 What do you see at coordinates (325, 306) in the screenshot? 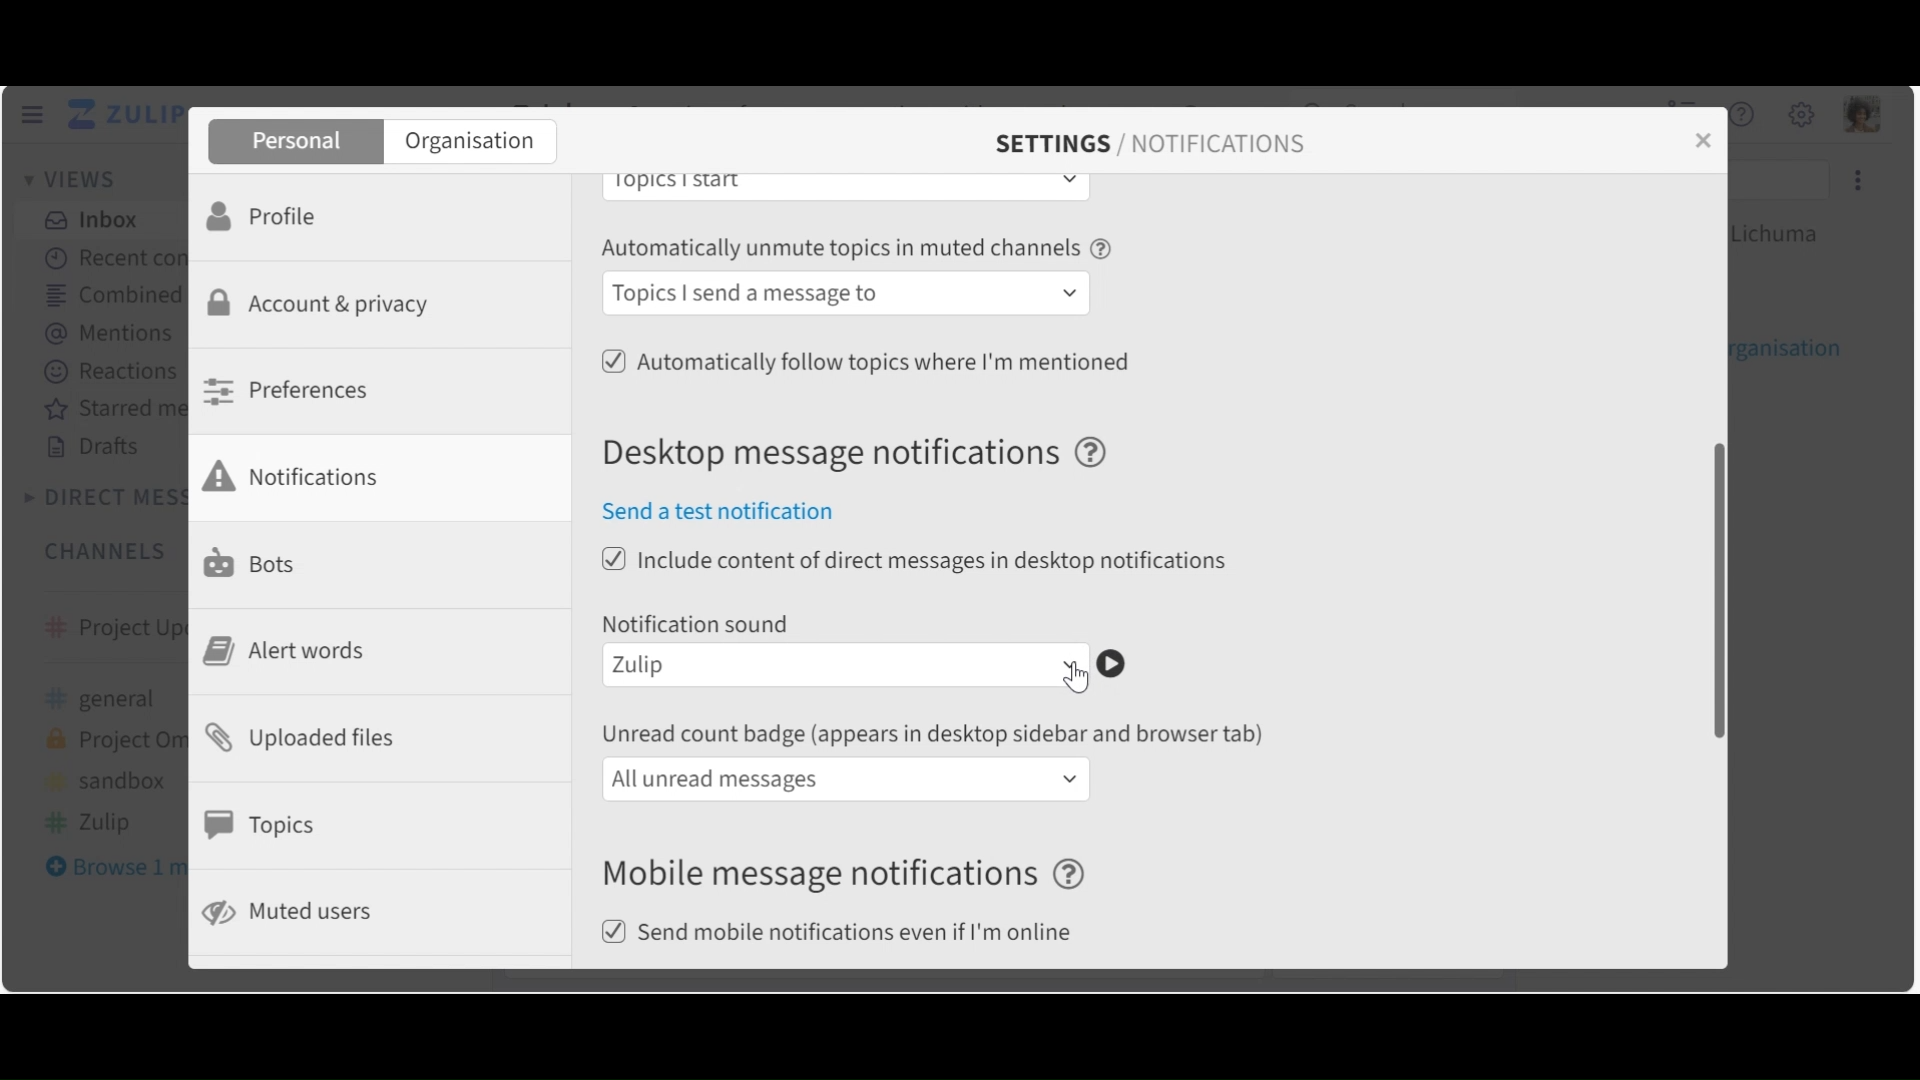
I see `Account & Privacy` at bounding box center [325, 306].